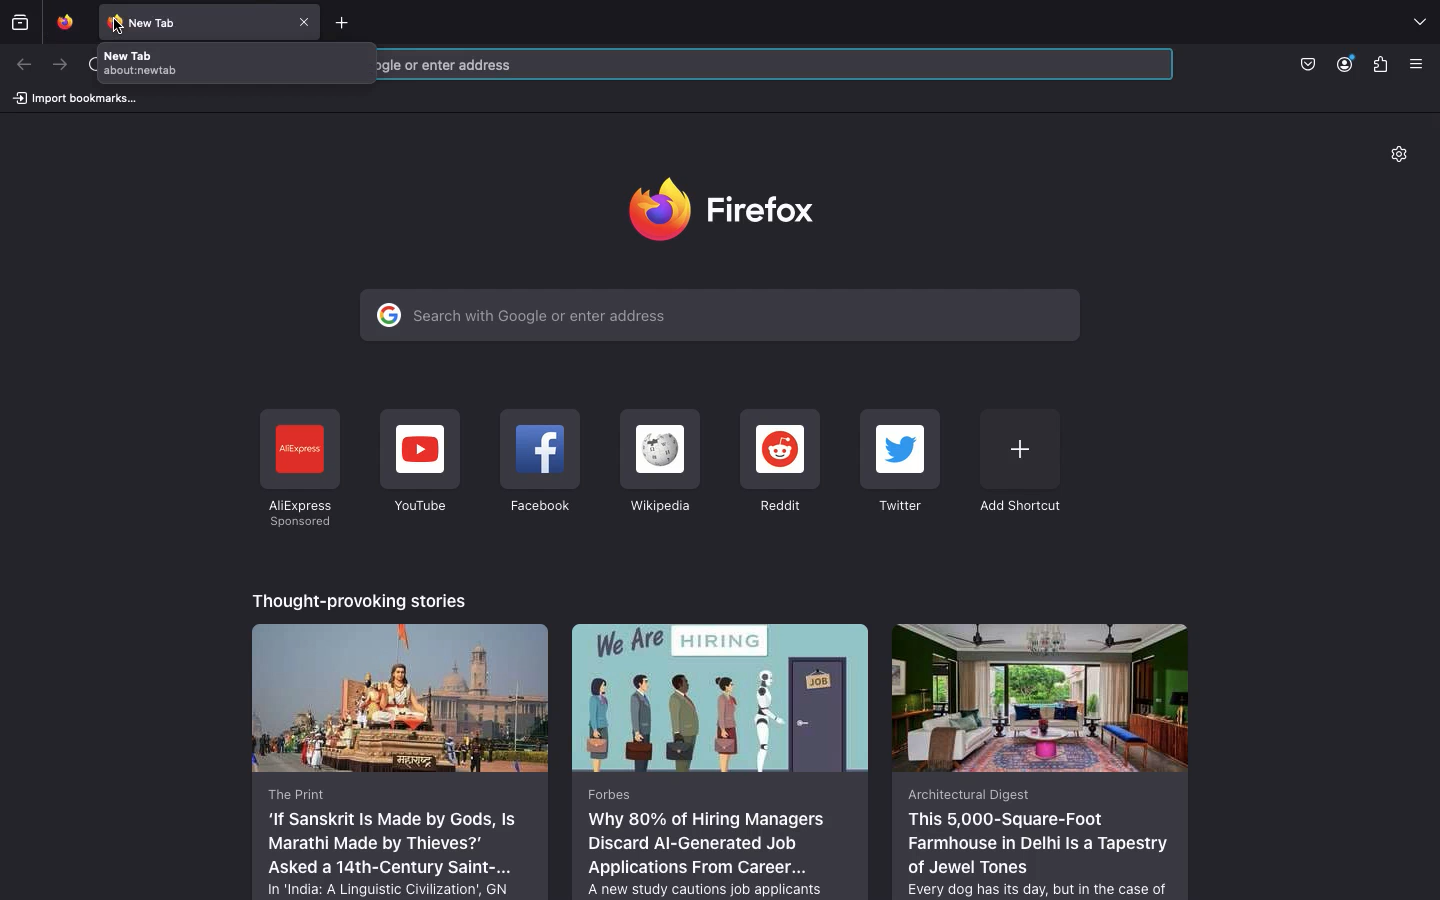  What do you see at coordinates (1306, 63) in the screenshot?
I see `Save to Pocket` at bounding box center [1306, 63].